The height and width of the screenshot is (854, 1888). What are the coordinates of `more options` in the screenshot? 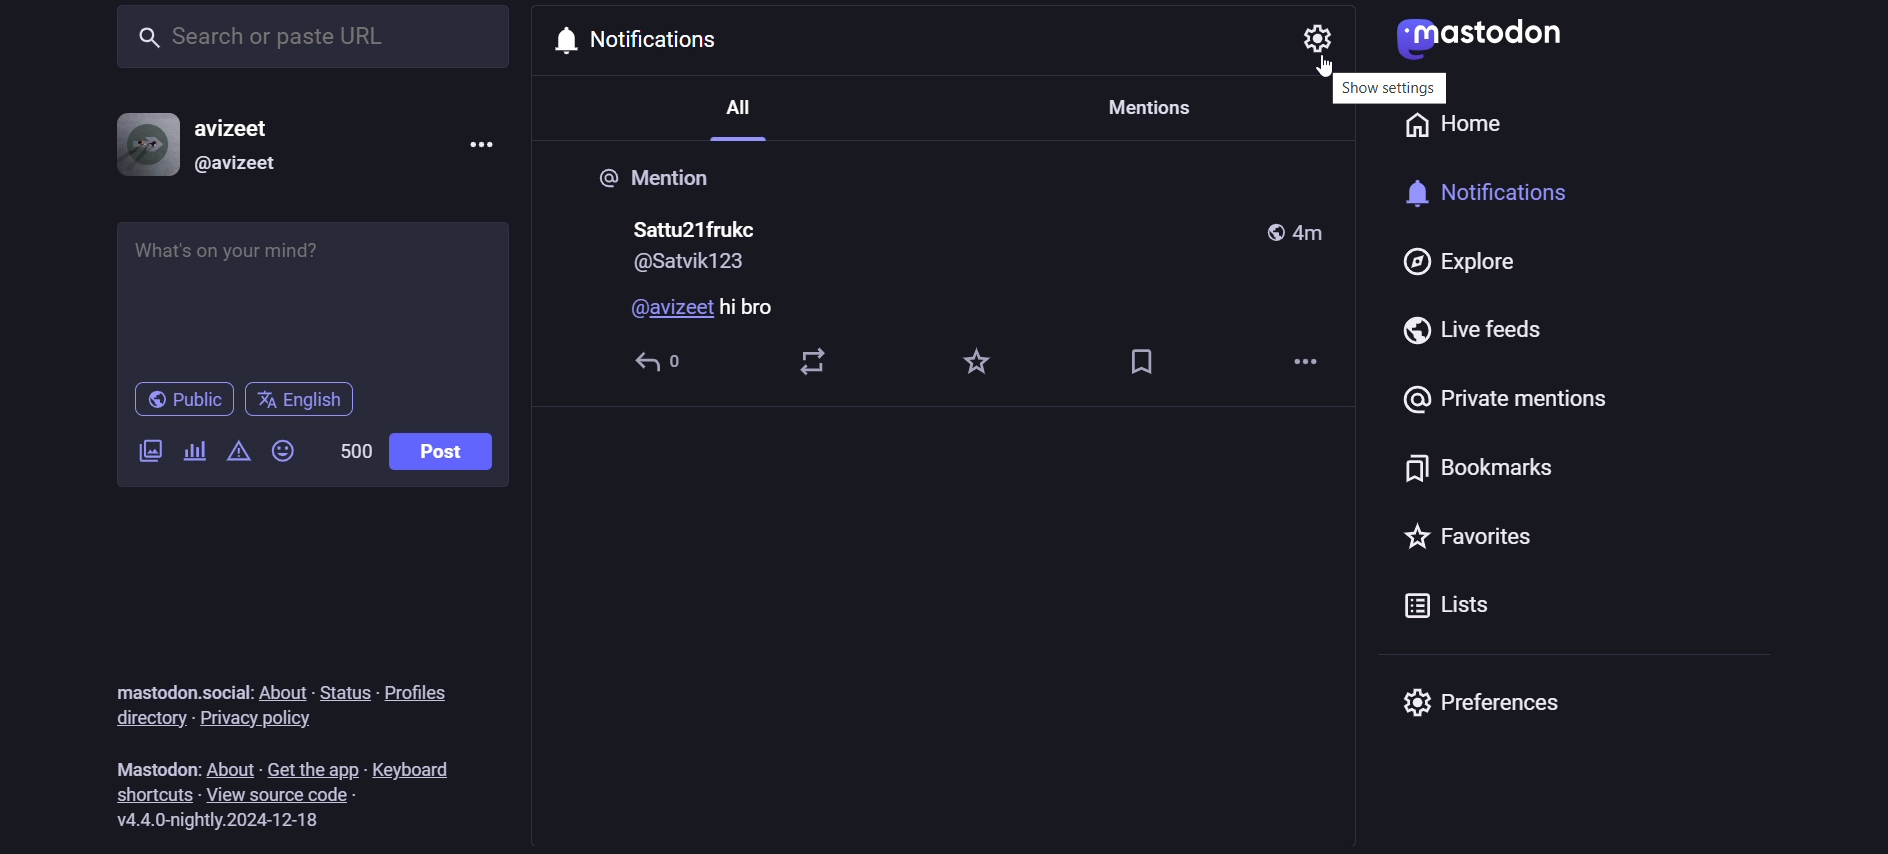 It's located at (474, 143).